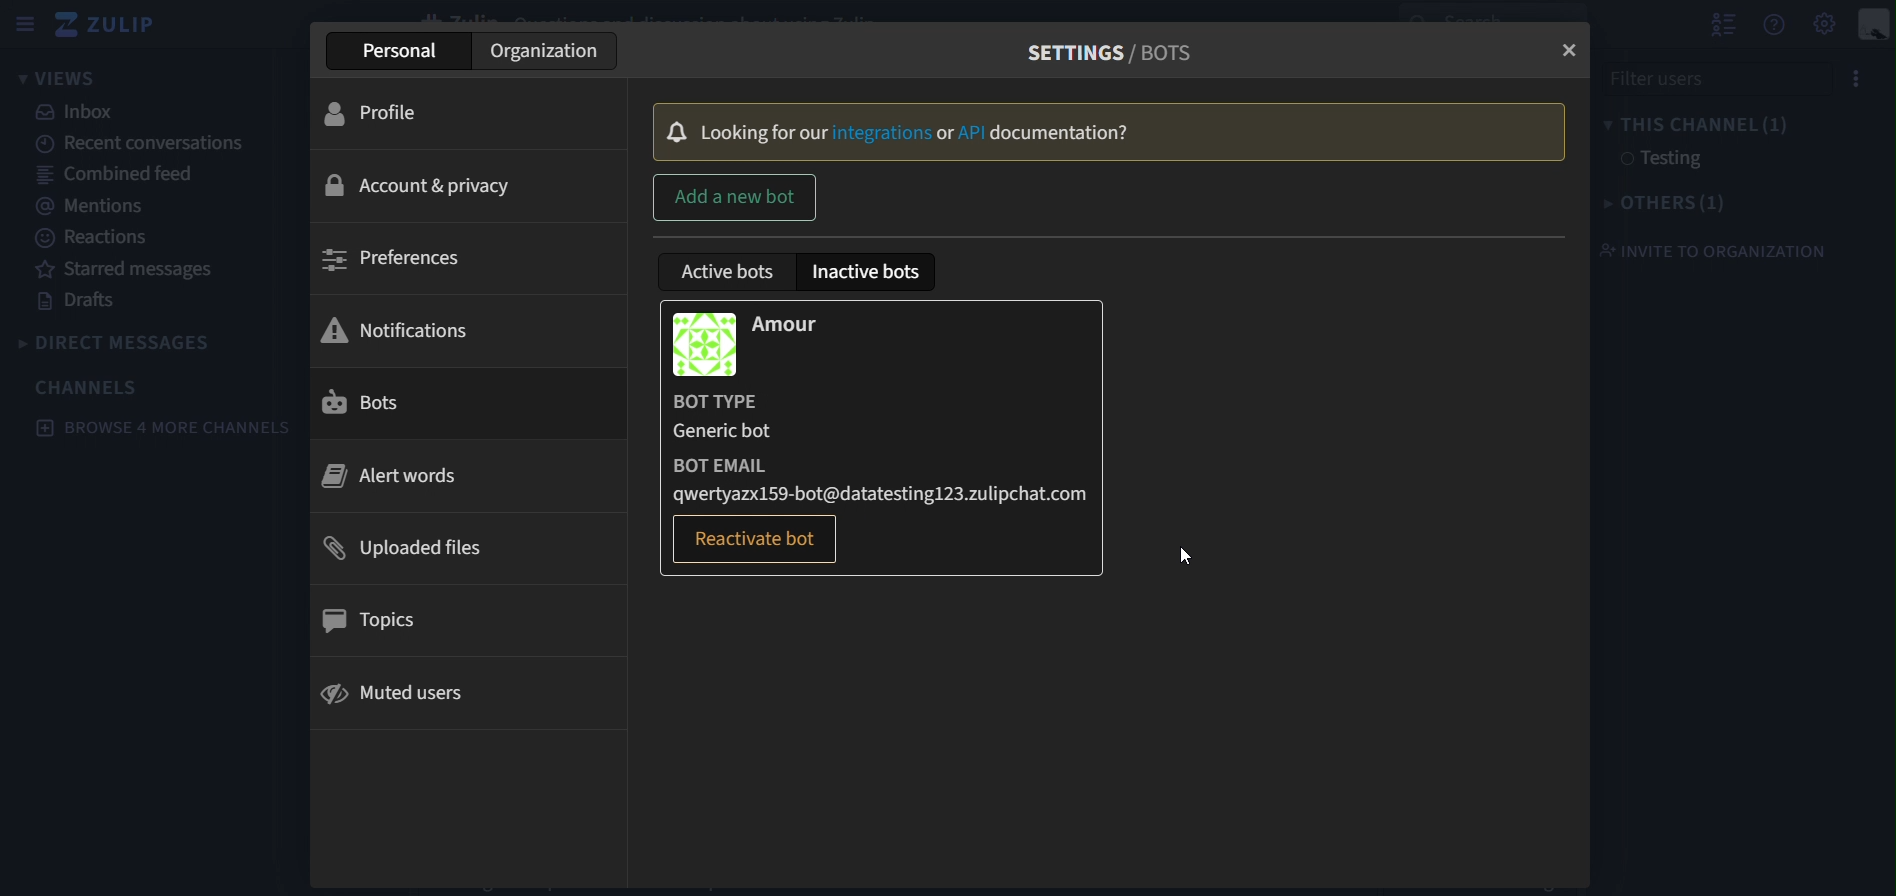 This screenshot has height=896, width=1896. What do you see at coordinates (807, 324) in the screenshot?
I see `Amour` at bounding box center [807, 324].